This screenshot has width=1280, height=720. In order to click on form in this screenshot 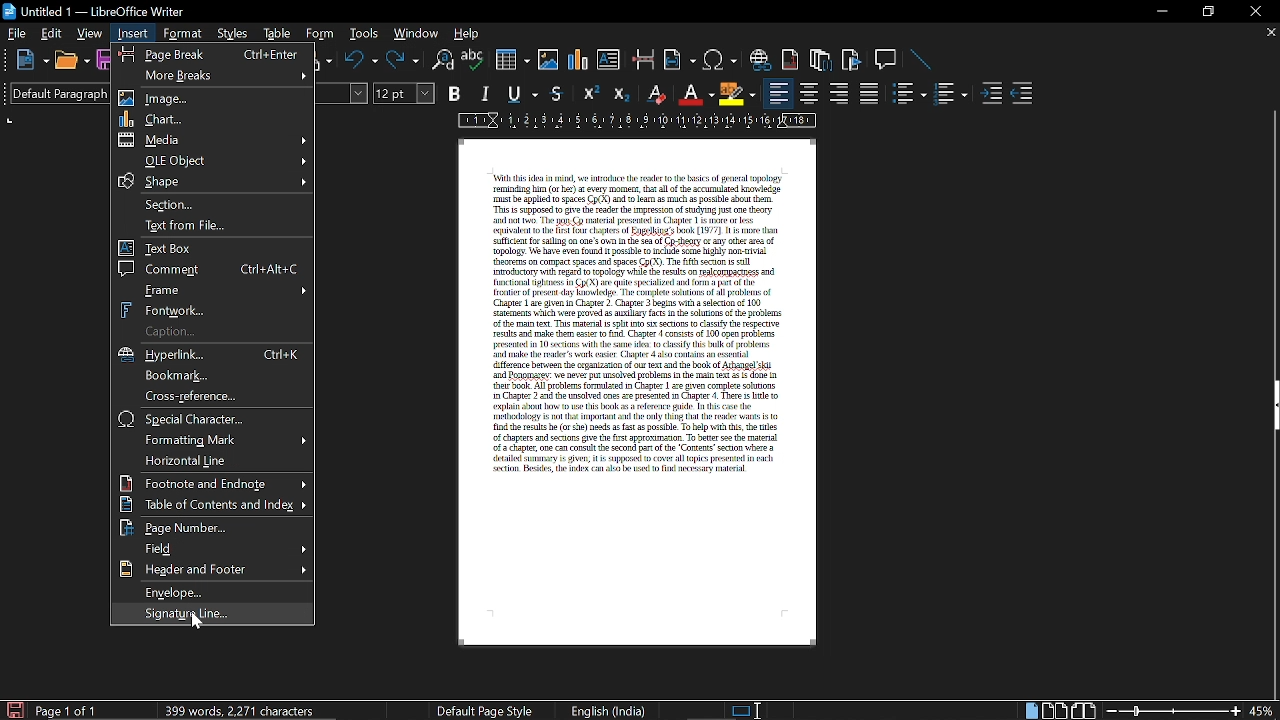, I will do `click(323, 34)`.